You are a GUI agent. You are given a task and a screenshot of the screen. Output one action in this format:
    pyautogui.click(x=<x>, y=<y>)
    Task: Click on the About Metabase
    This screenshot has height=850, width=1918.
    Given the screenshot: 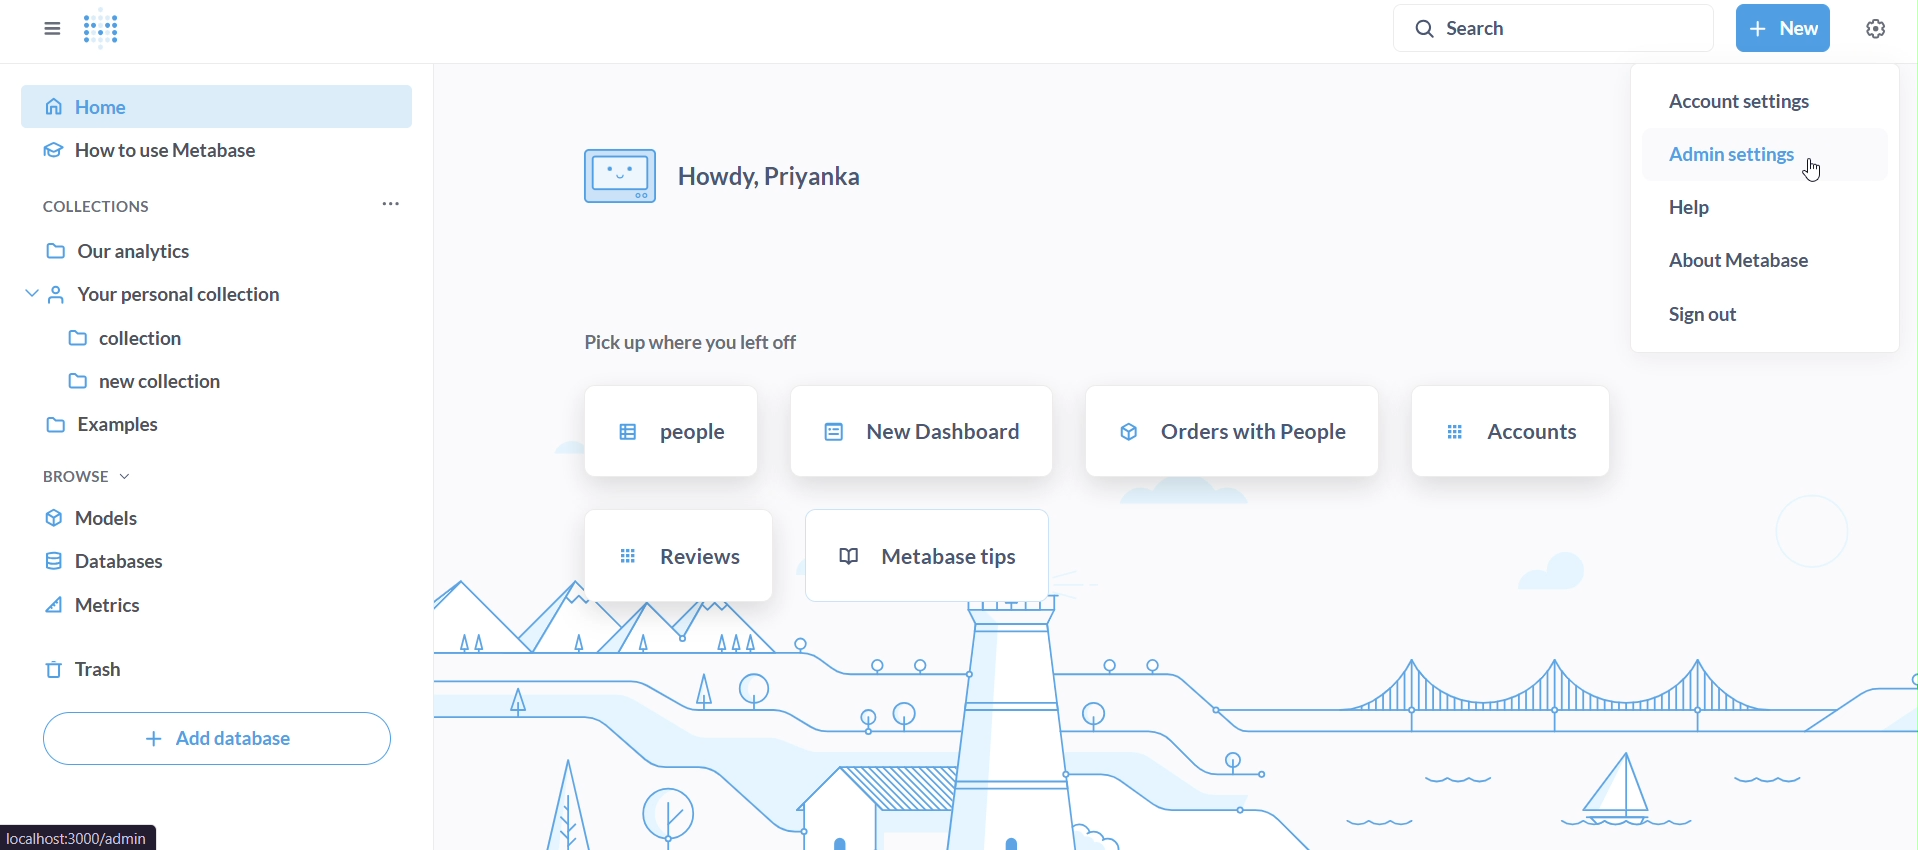 What is the action you would take?
    pyautogui.click(x=1765, y=264)
    